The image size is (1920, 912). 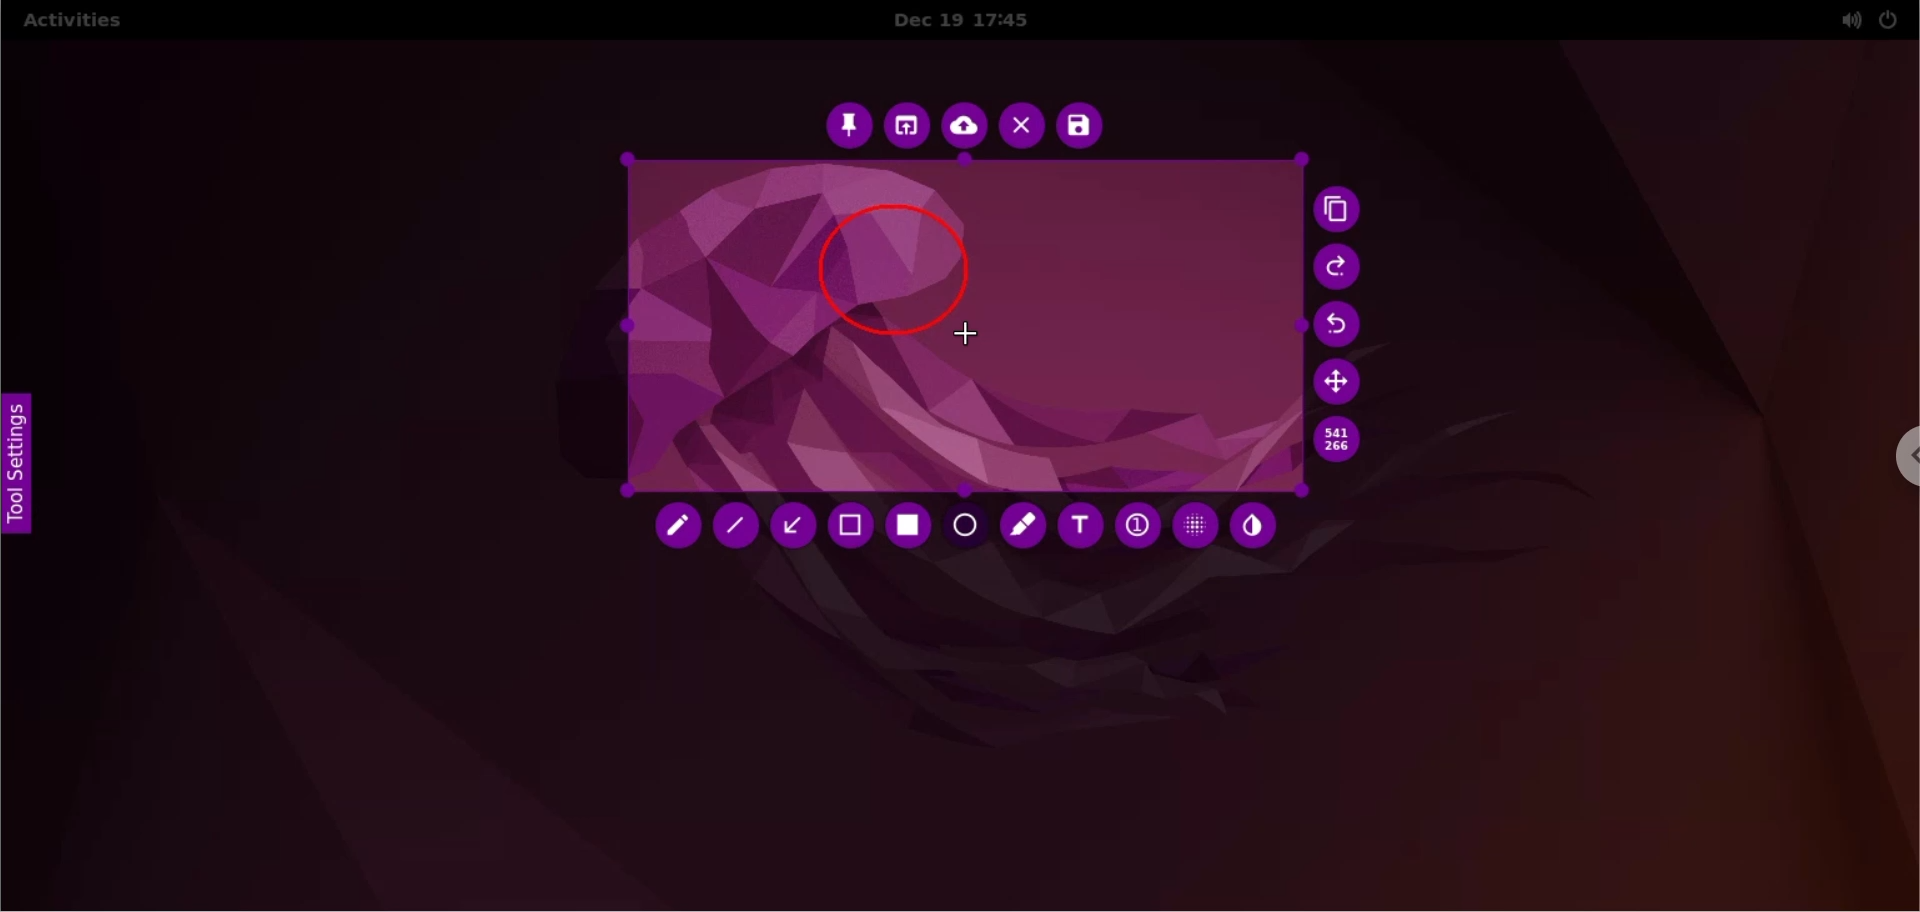 I want to click on save, so click(x=1079, y=126).